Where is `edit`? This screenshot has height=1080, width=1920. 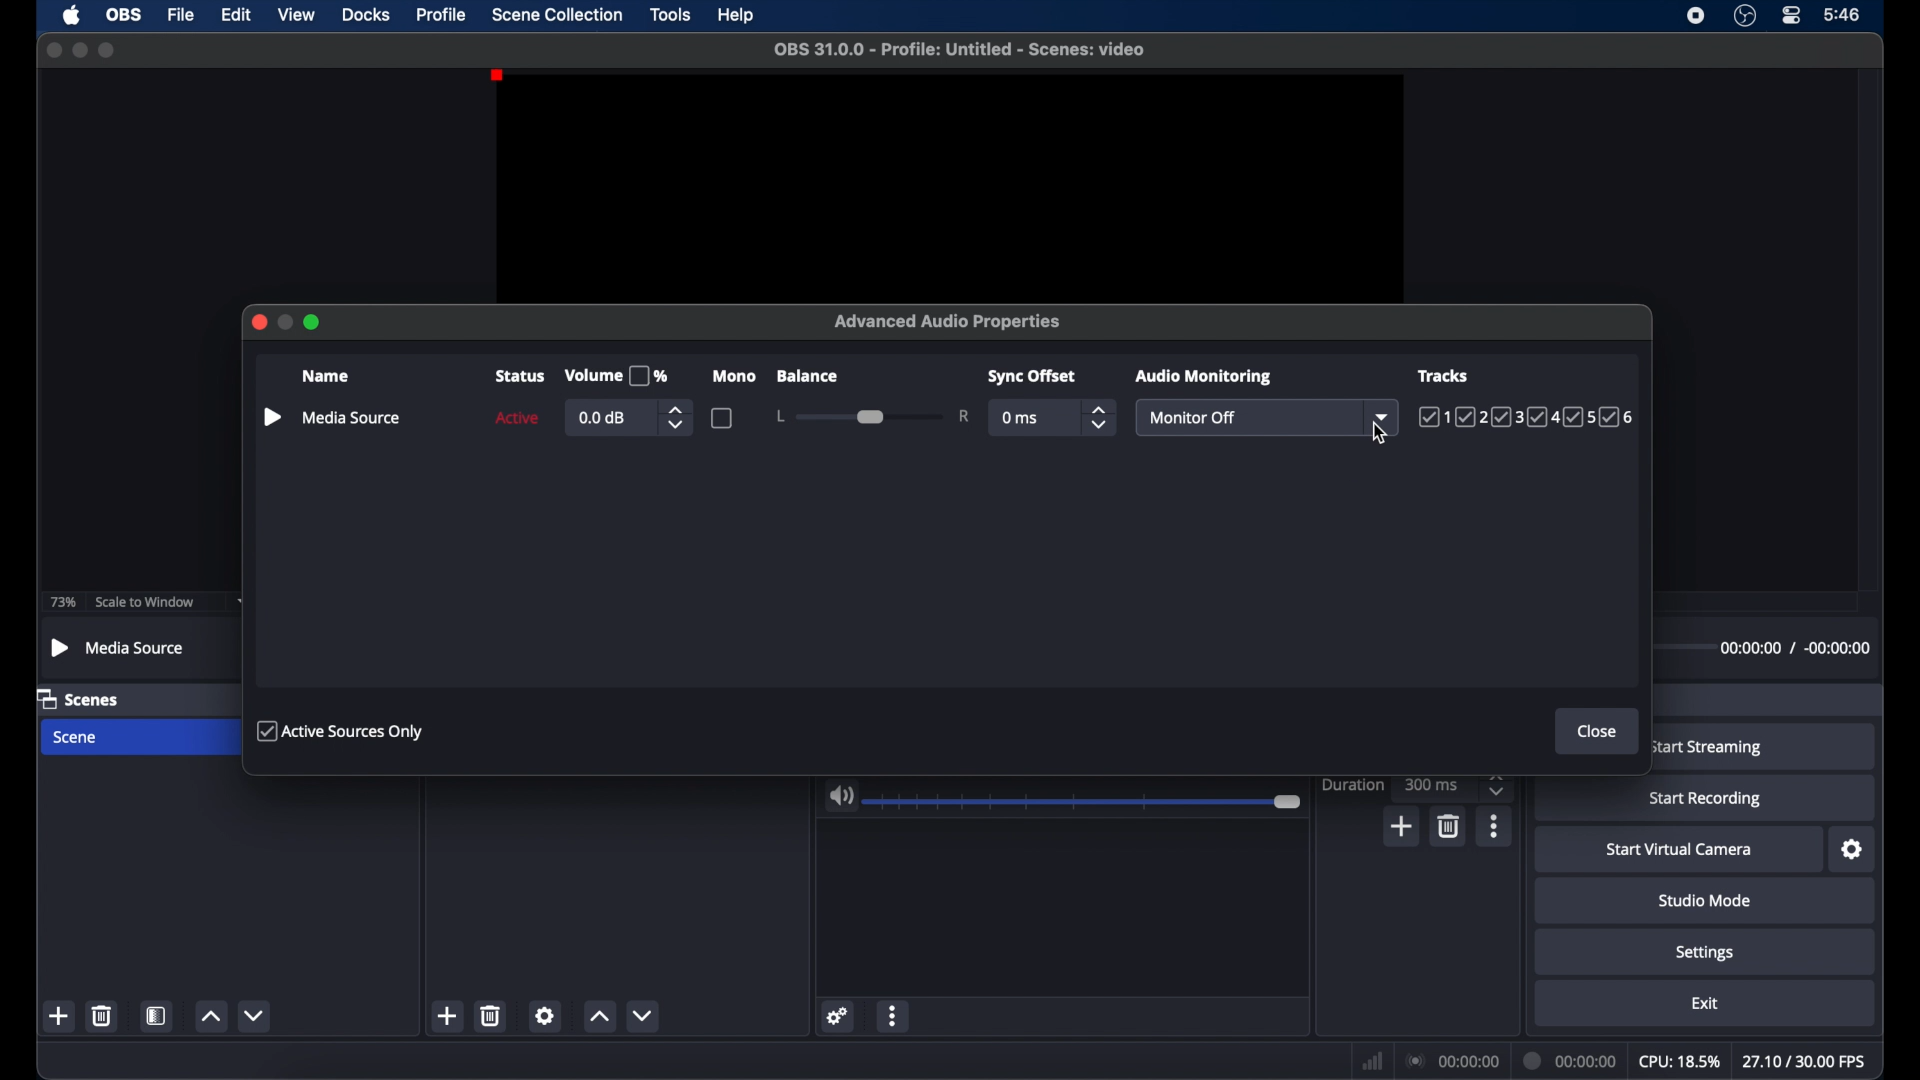 edit is located at coordinates (235, 15).